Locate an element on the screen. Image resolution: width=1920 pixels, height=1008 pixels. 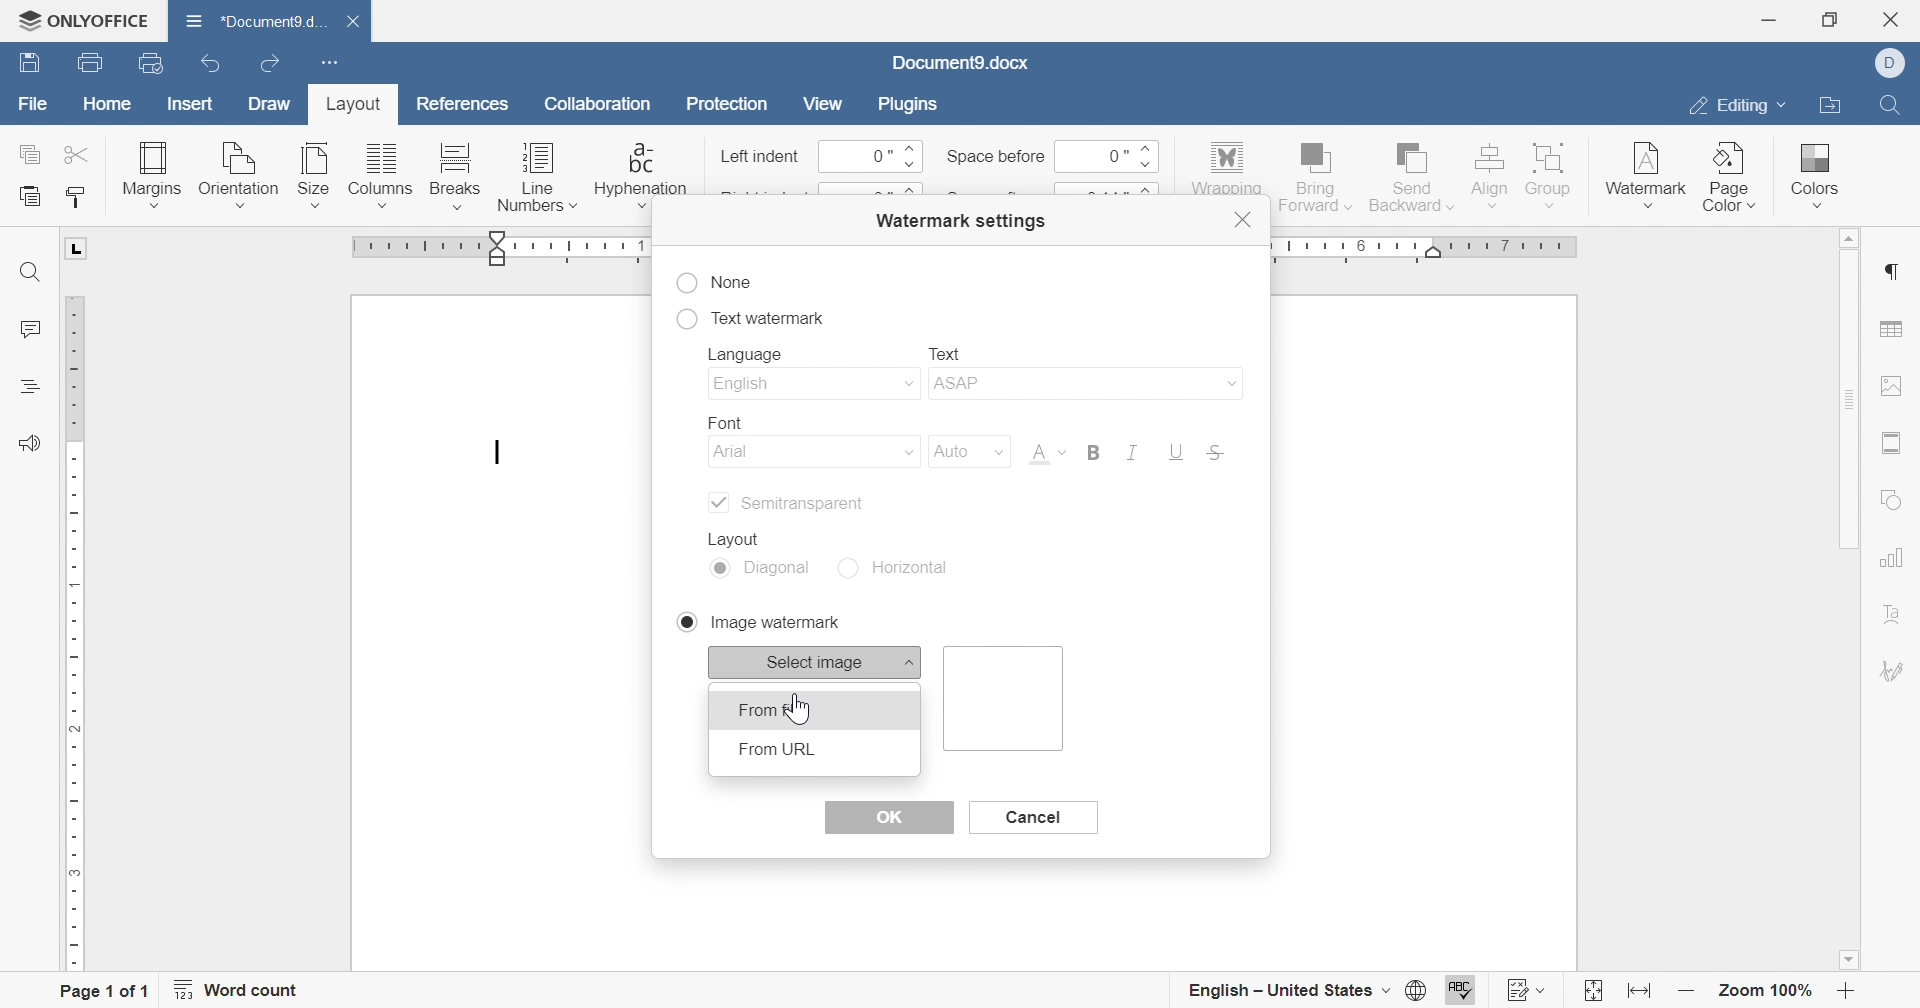
0 is located at coordinates (871, 157).